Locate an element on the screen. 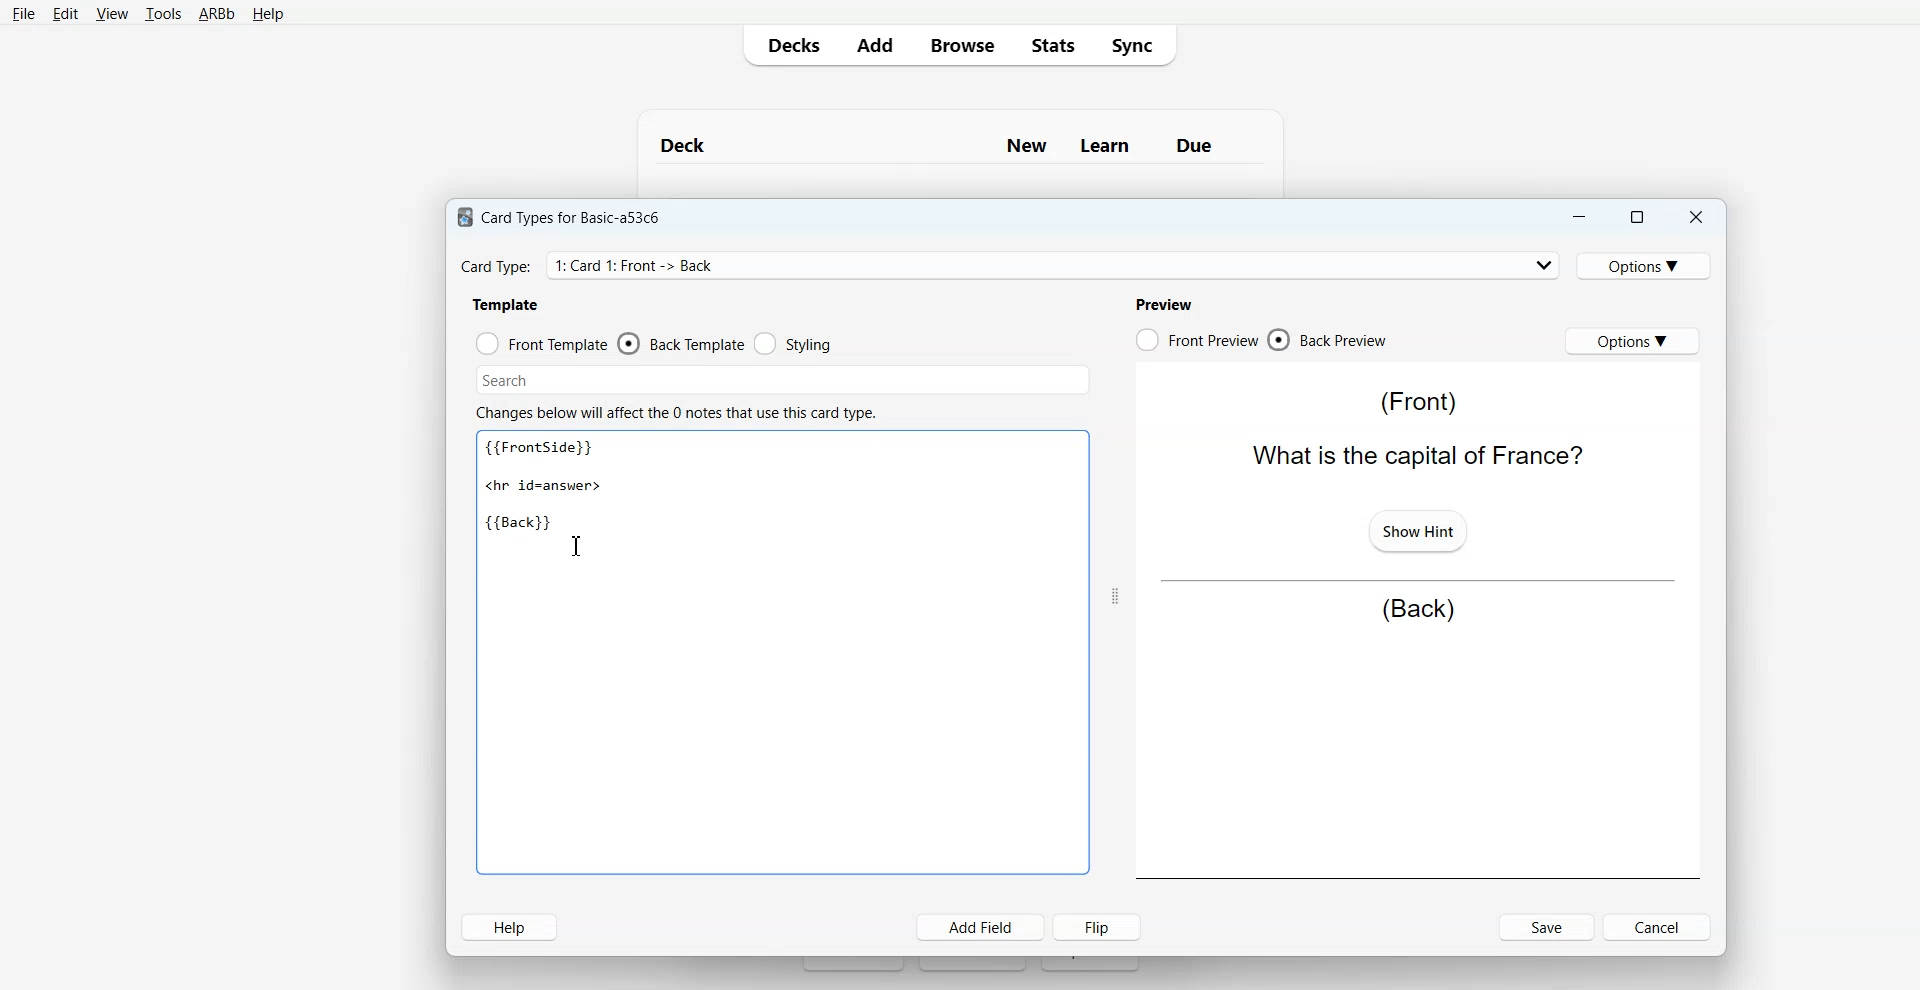 The height and width of the screenshot is (990, 1920). Stats is located at coordinates (1051, 44).